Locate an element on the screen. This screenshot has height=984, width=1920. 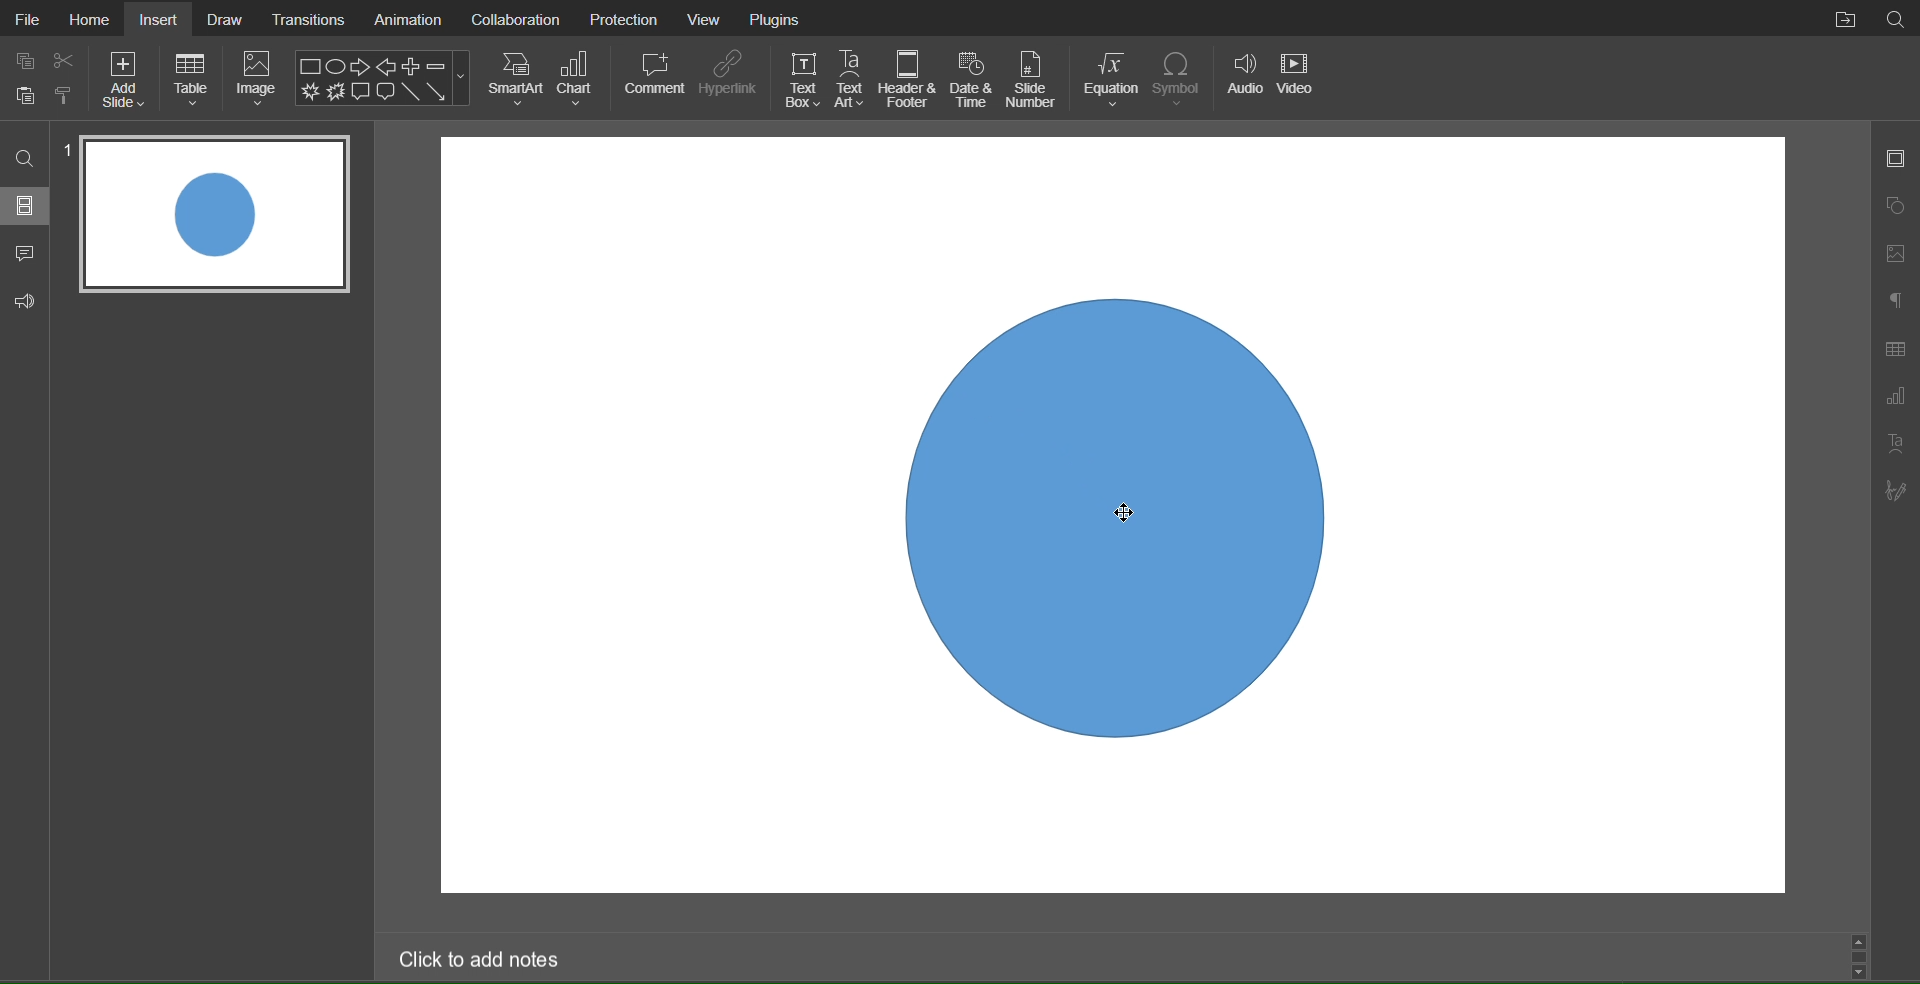
SmartArt is located at coordinates (512, 79).